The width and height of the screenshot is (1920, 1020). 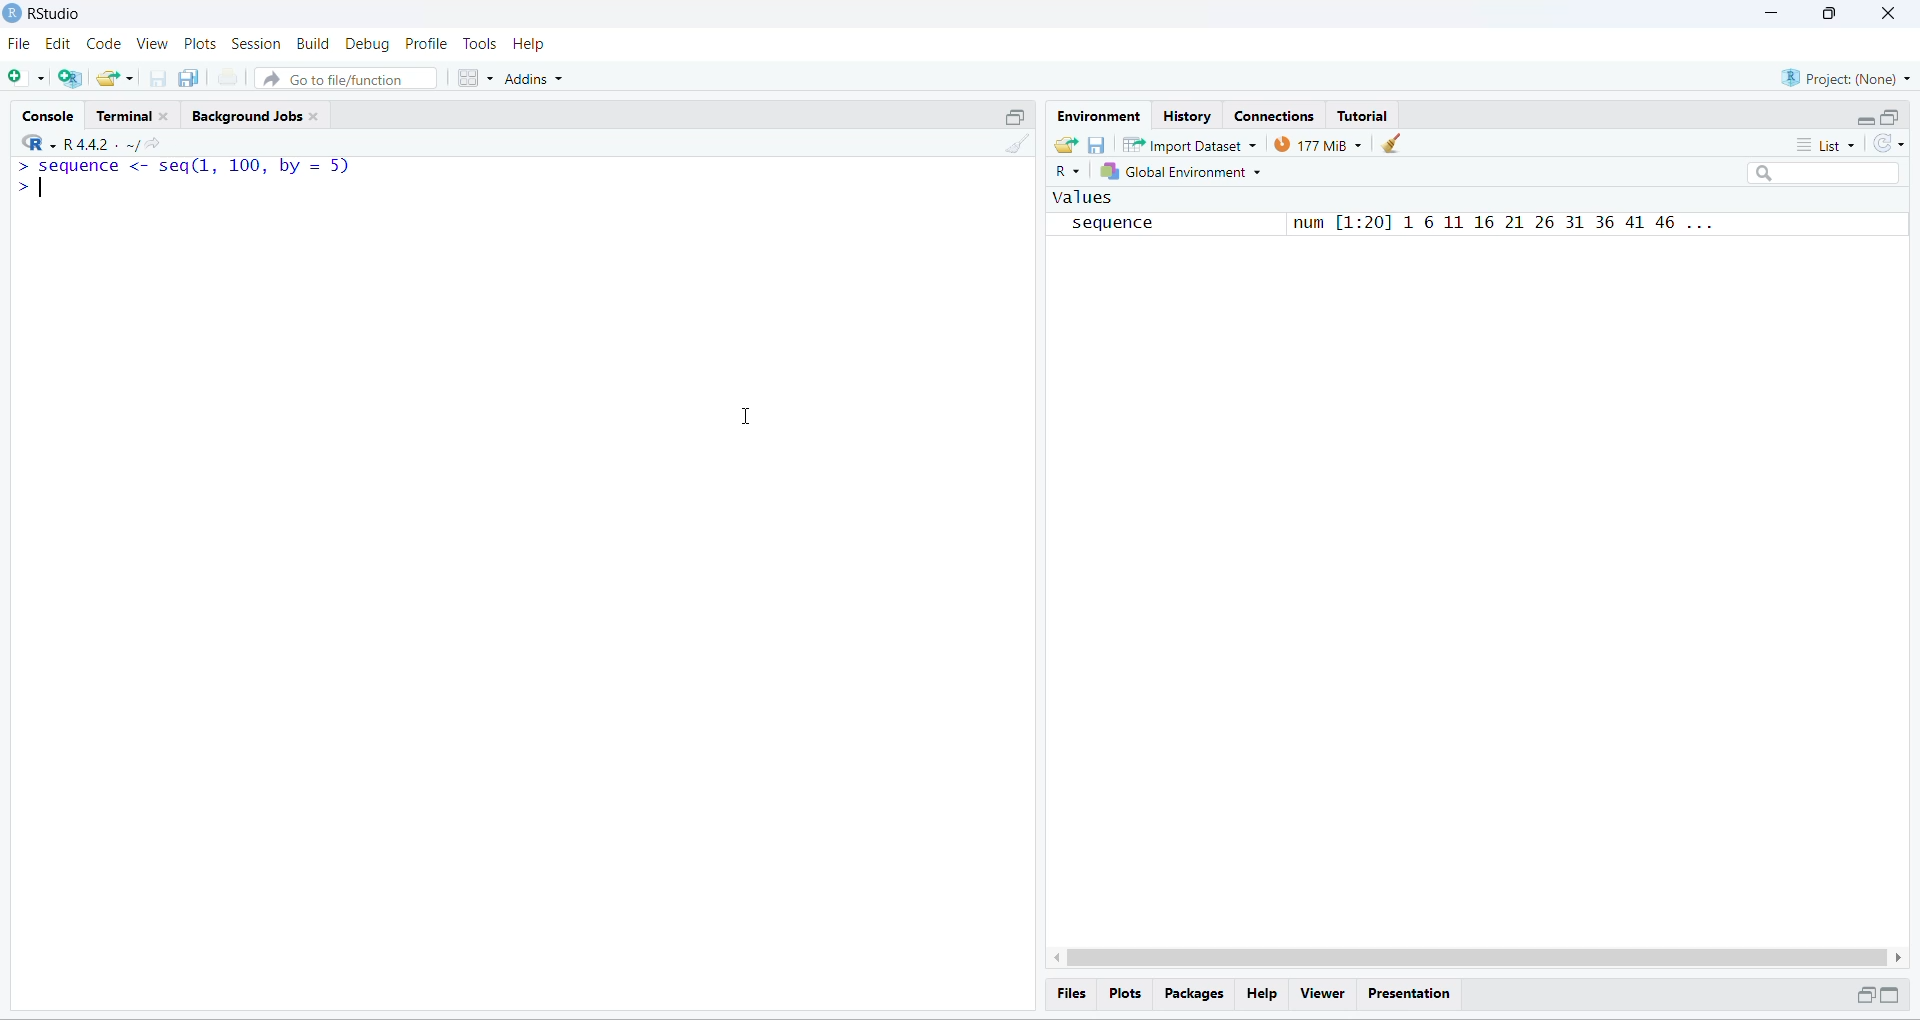 What do you see at coordinates (1196, 995) in the screenshot?
I see `packages` at bounding box center [1196, 995].